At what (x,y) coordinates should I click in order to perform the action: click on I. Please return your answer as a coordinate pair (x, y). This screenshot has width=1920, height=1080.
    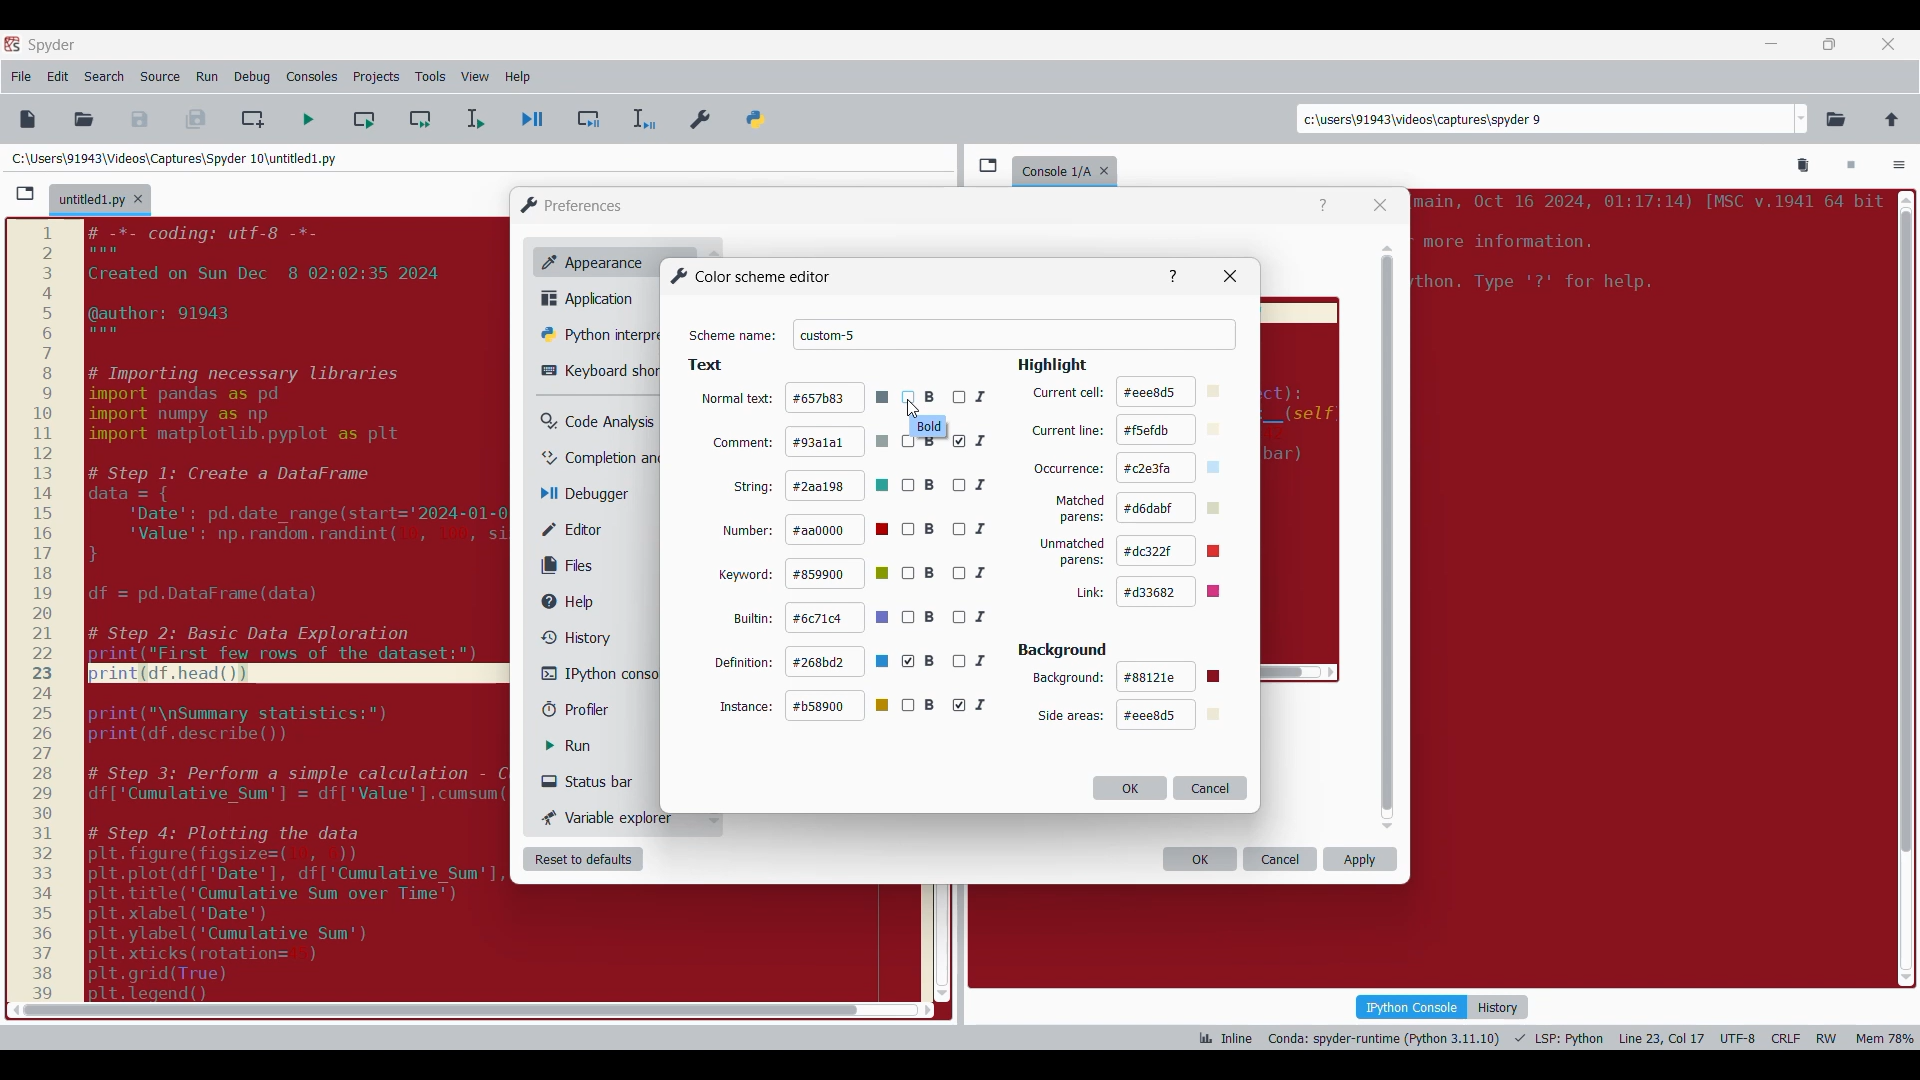
    Looking at the image, I should click on (971, 441).